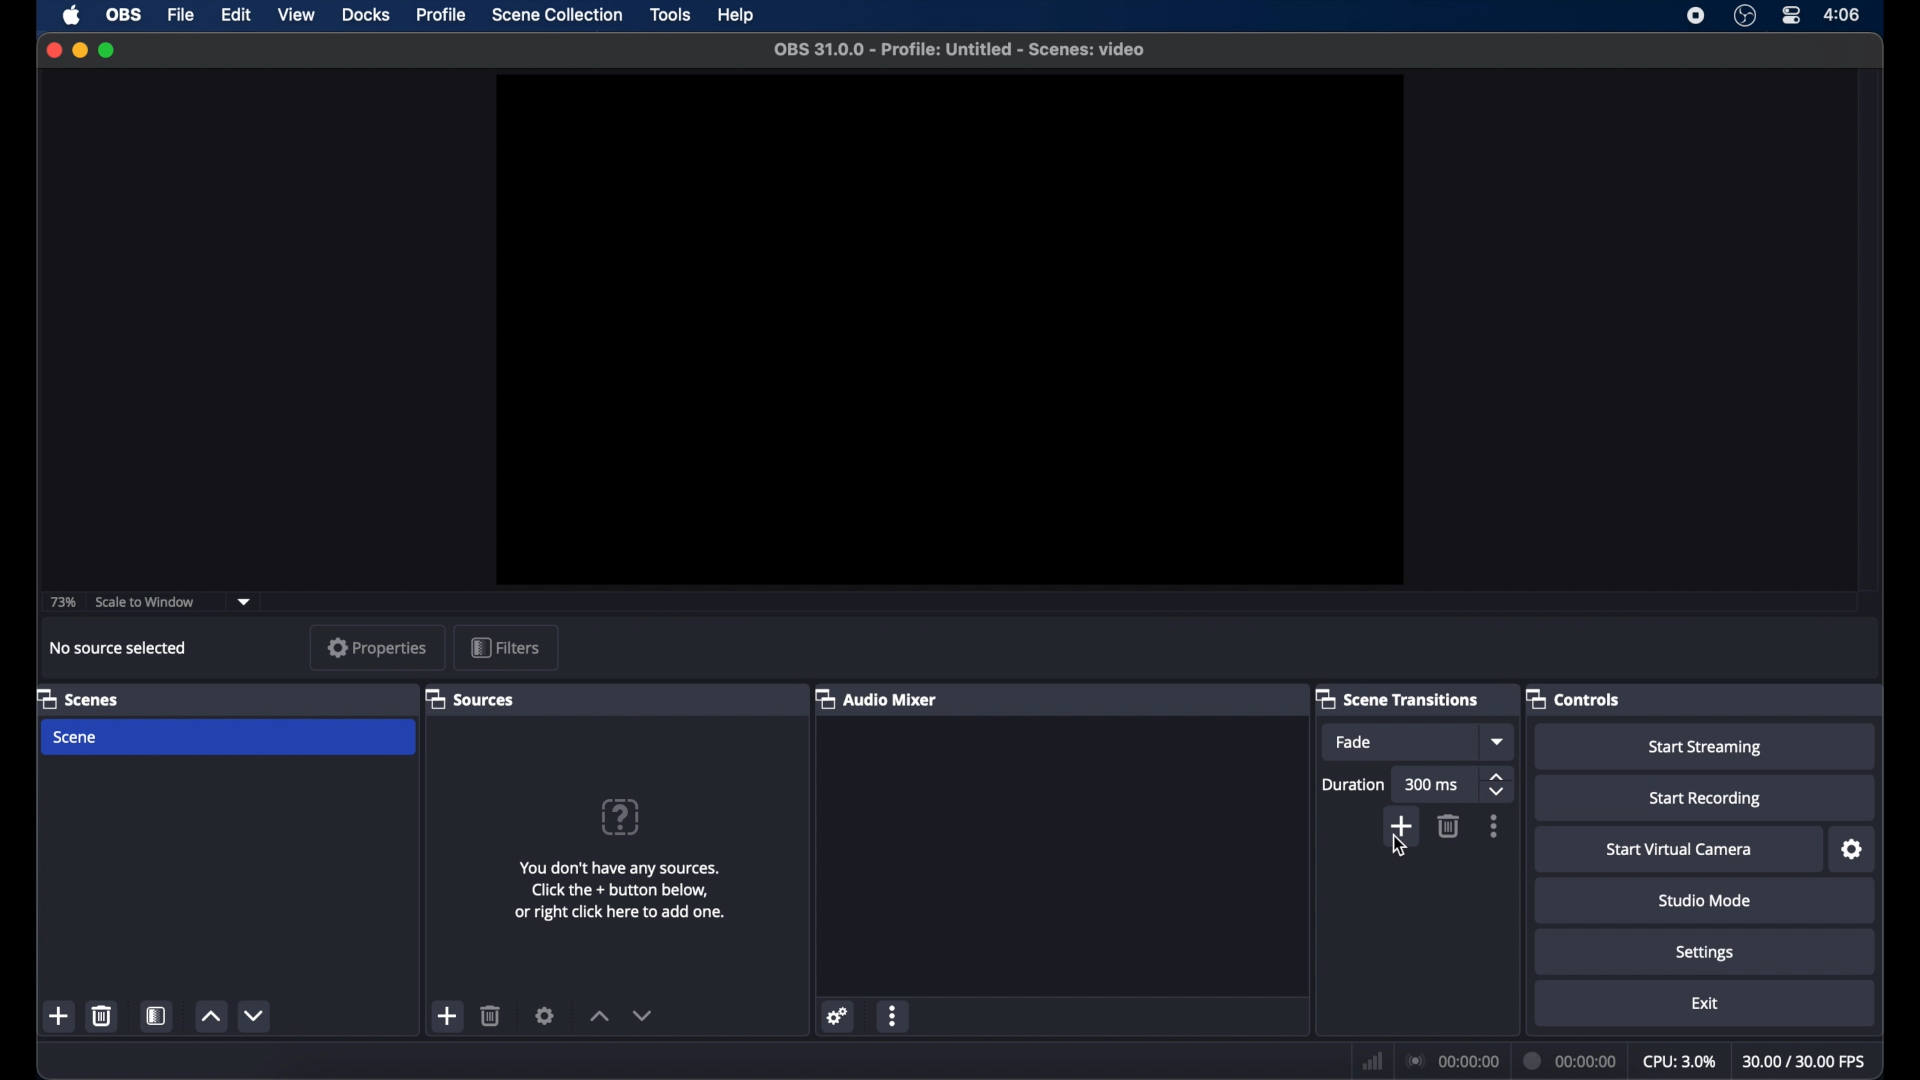 This screenshot has width=1920, height=1080. Describe the element at coordinates (738, 16) in the screenshot. I see `help` at that location.